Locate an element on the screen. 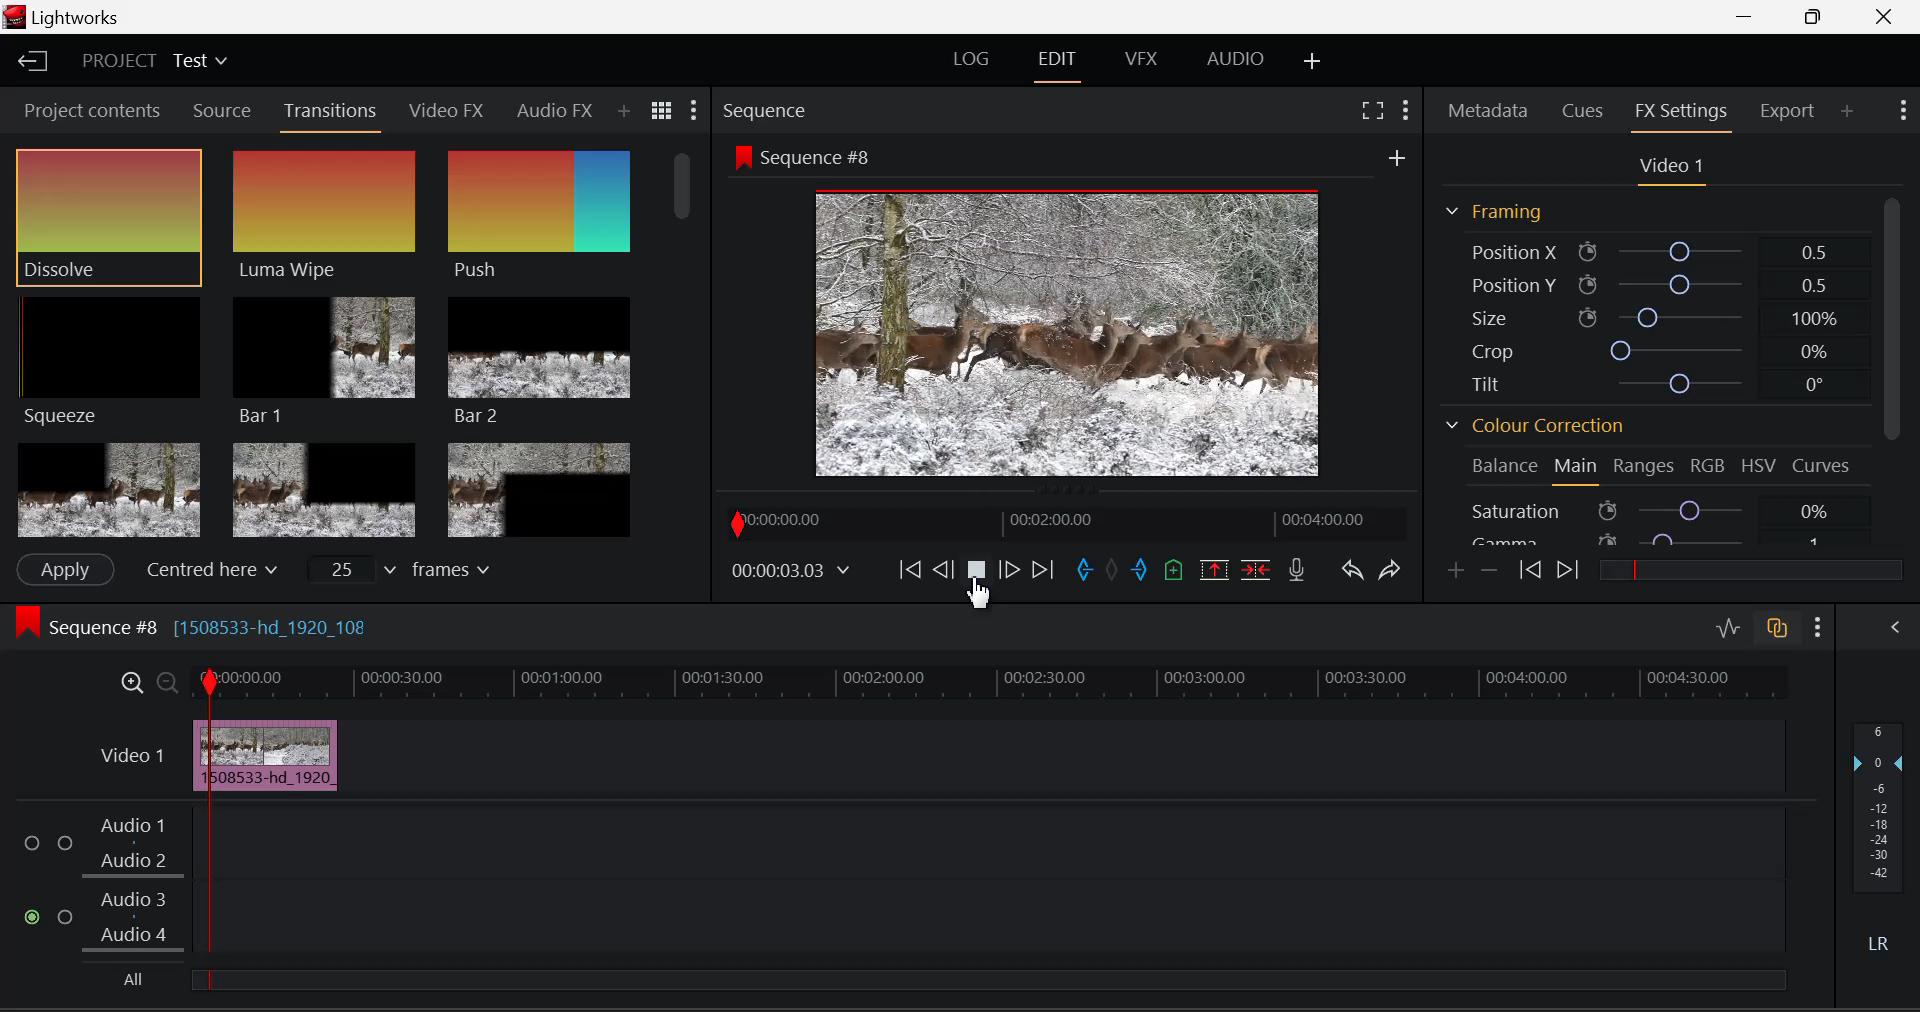 The height and width of the screenshot is (1012, 1920). Show Settings is located at coordinates (1904, 111).